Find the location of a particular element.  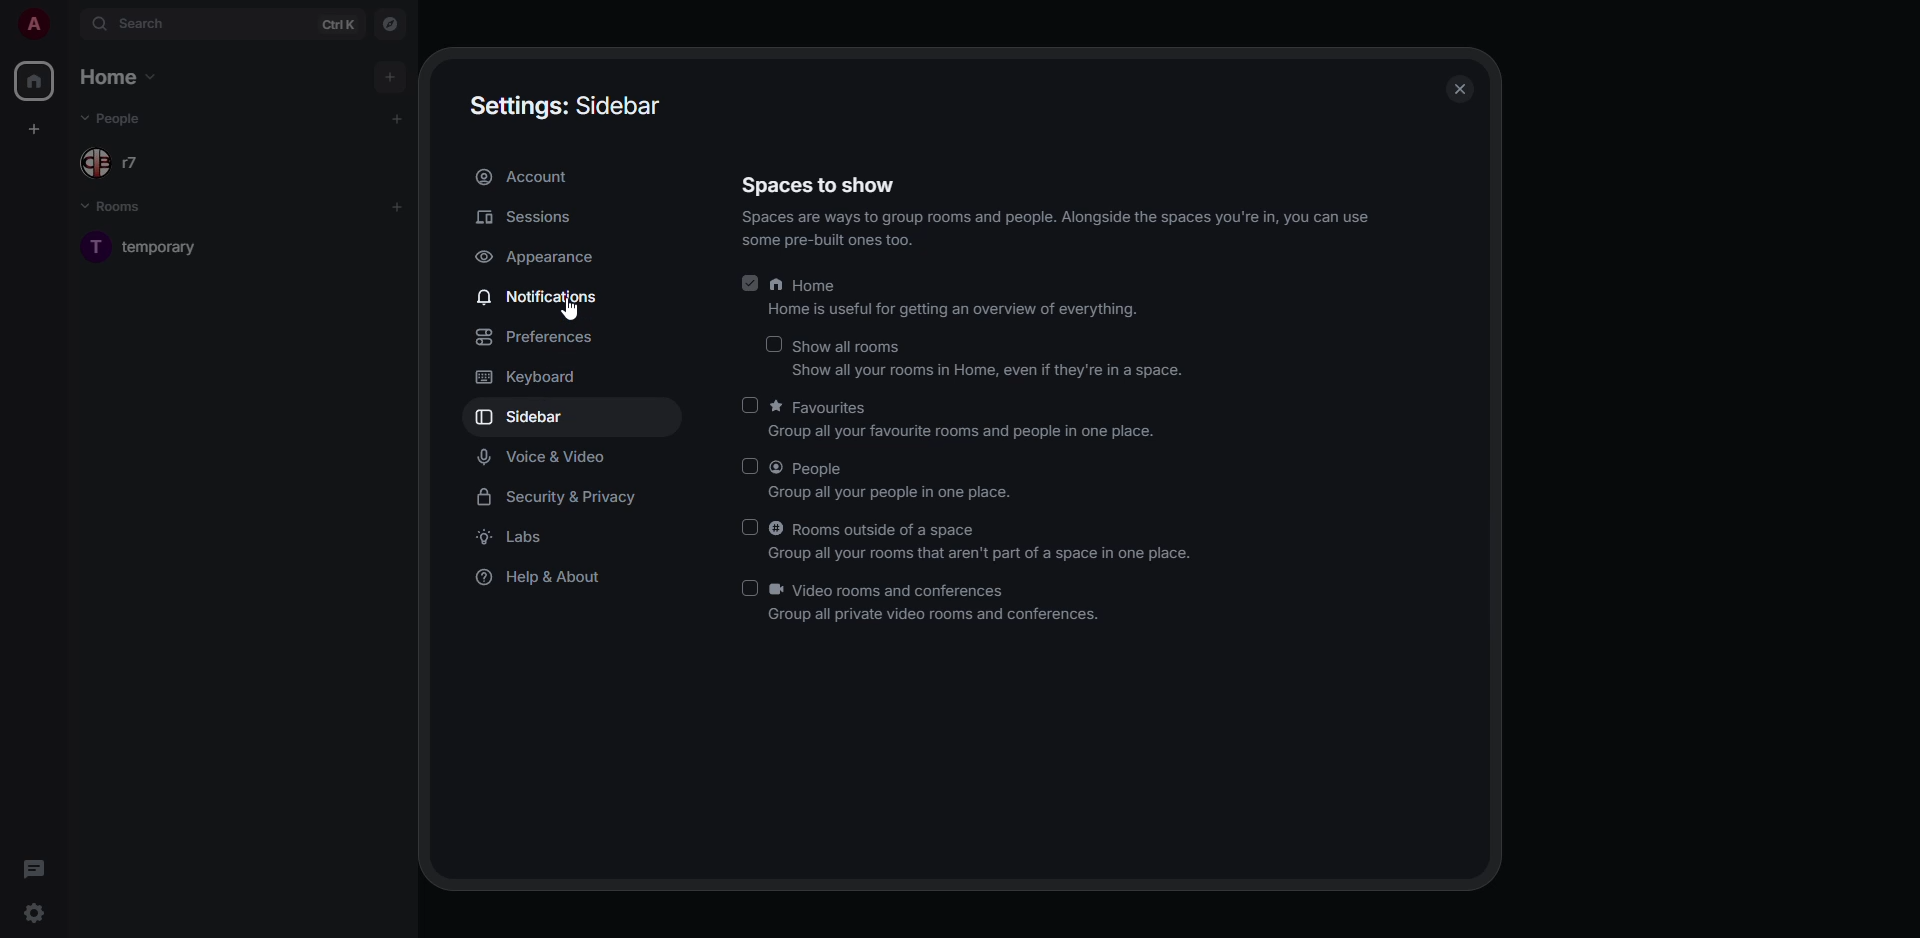

cursor is located at coordinates (577, 314).